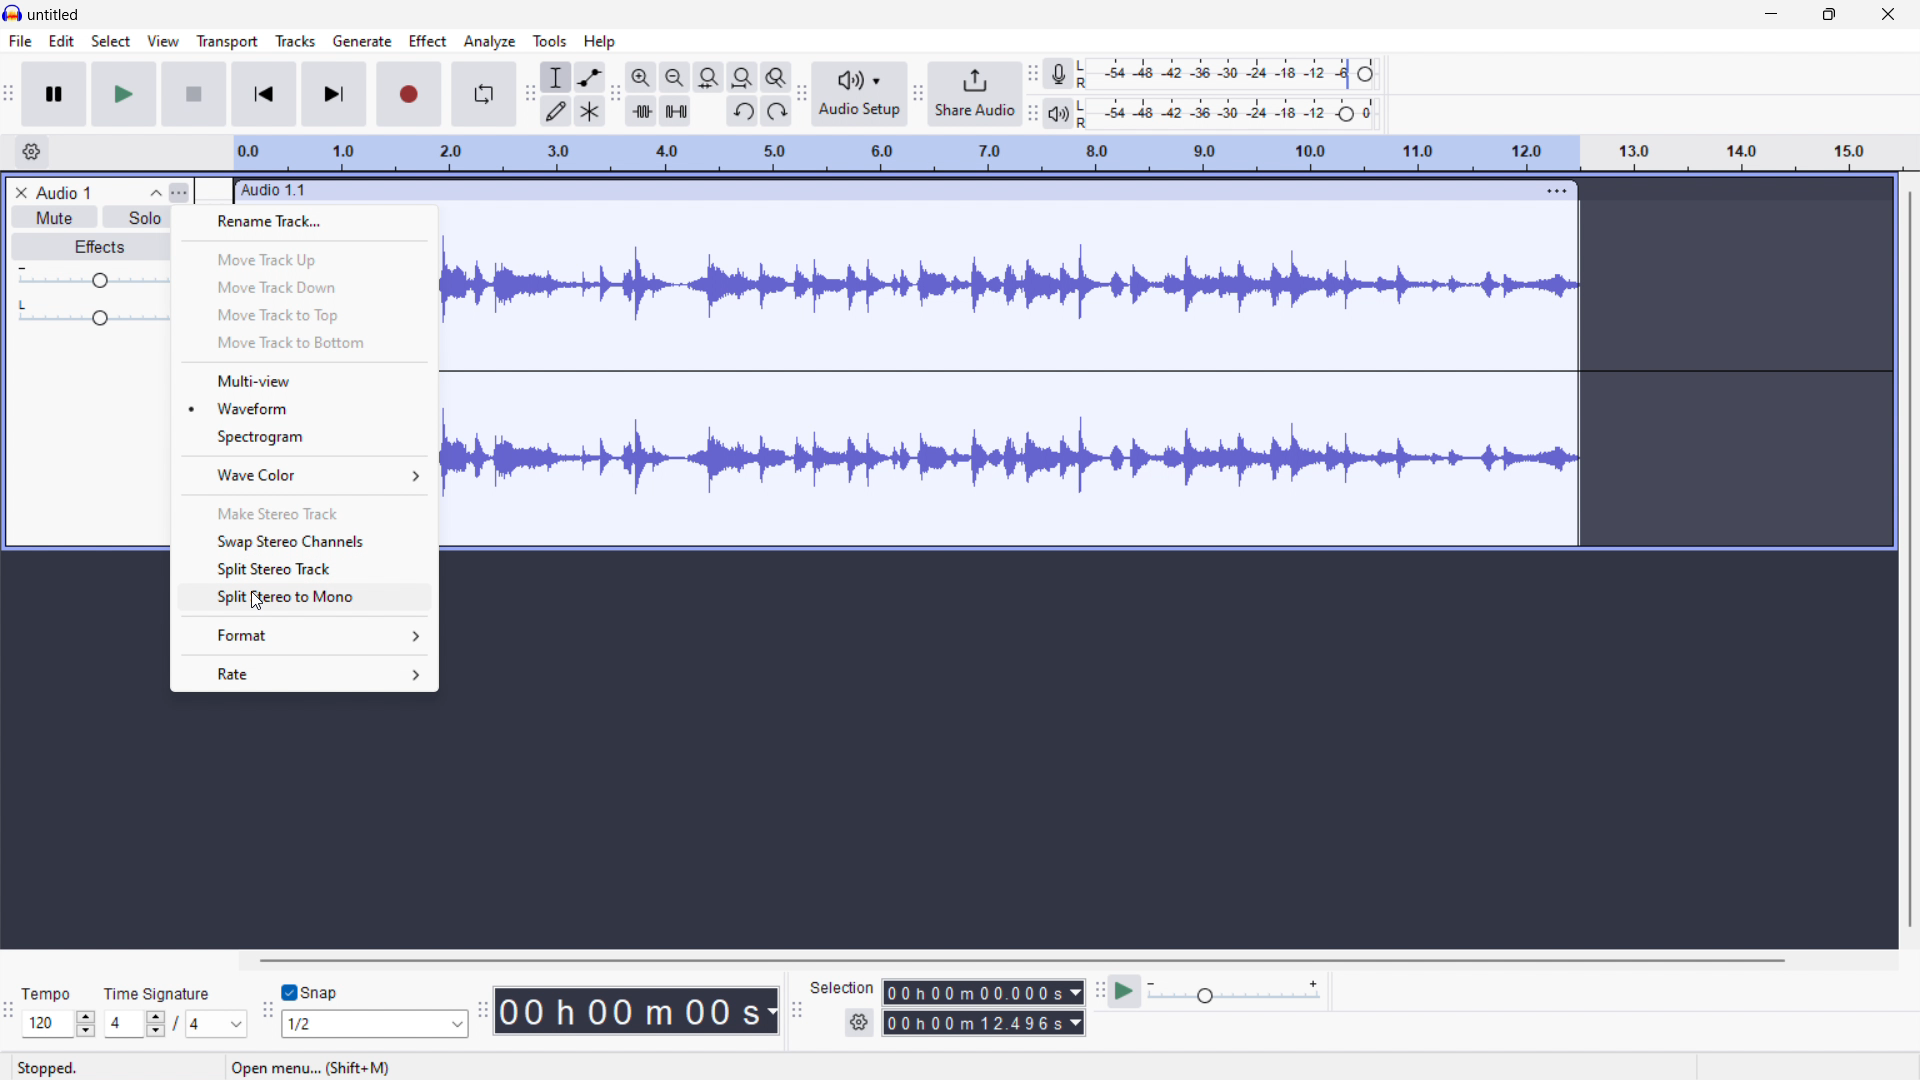 This screenshot has width=1920, height=1080. Describe the element at coordinates (306, 407) in the screenshot. I see `waveform` at that location.